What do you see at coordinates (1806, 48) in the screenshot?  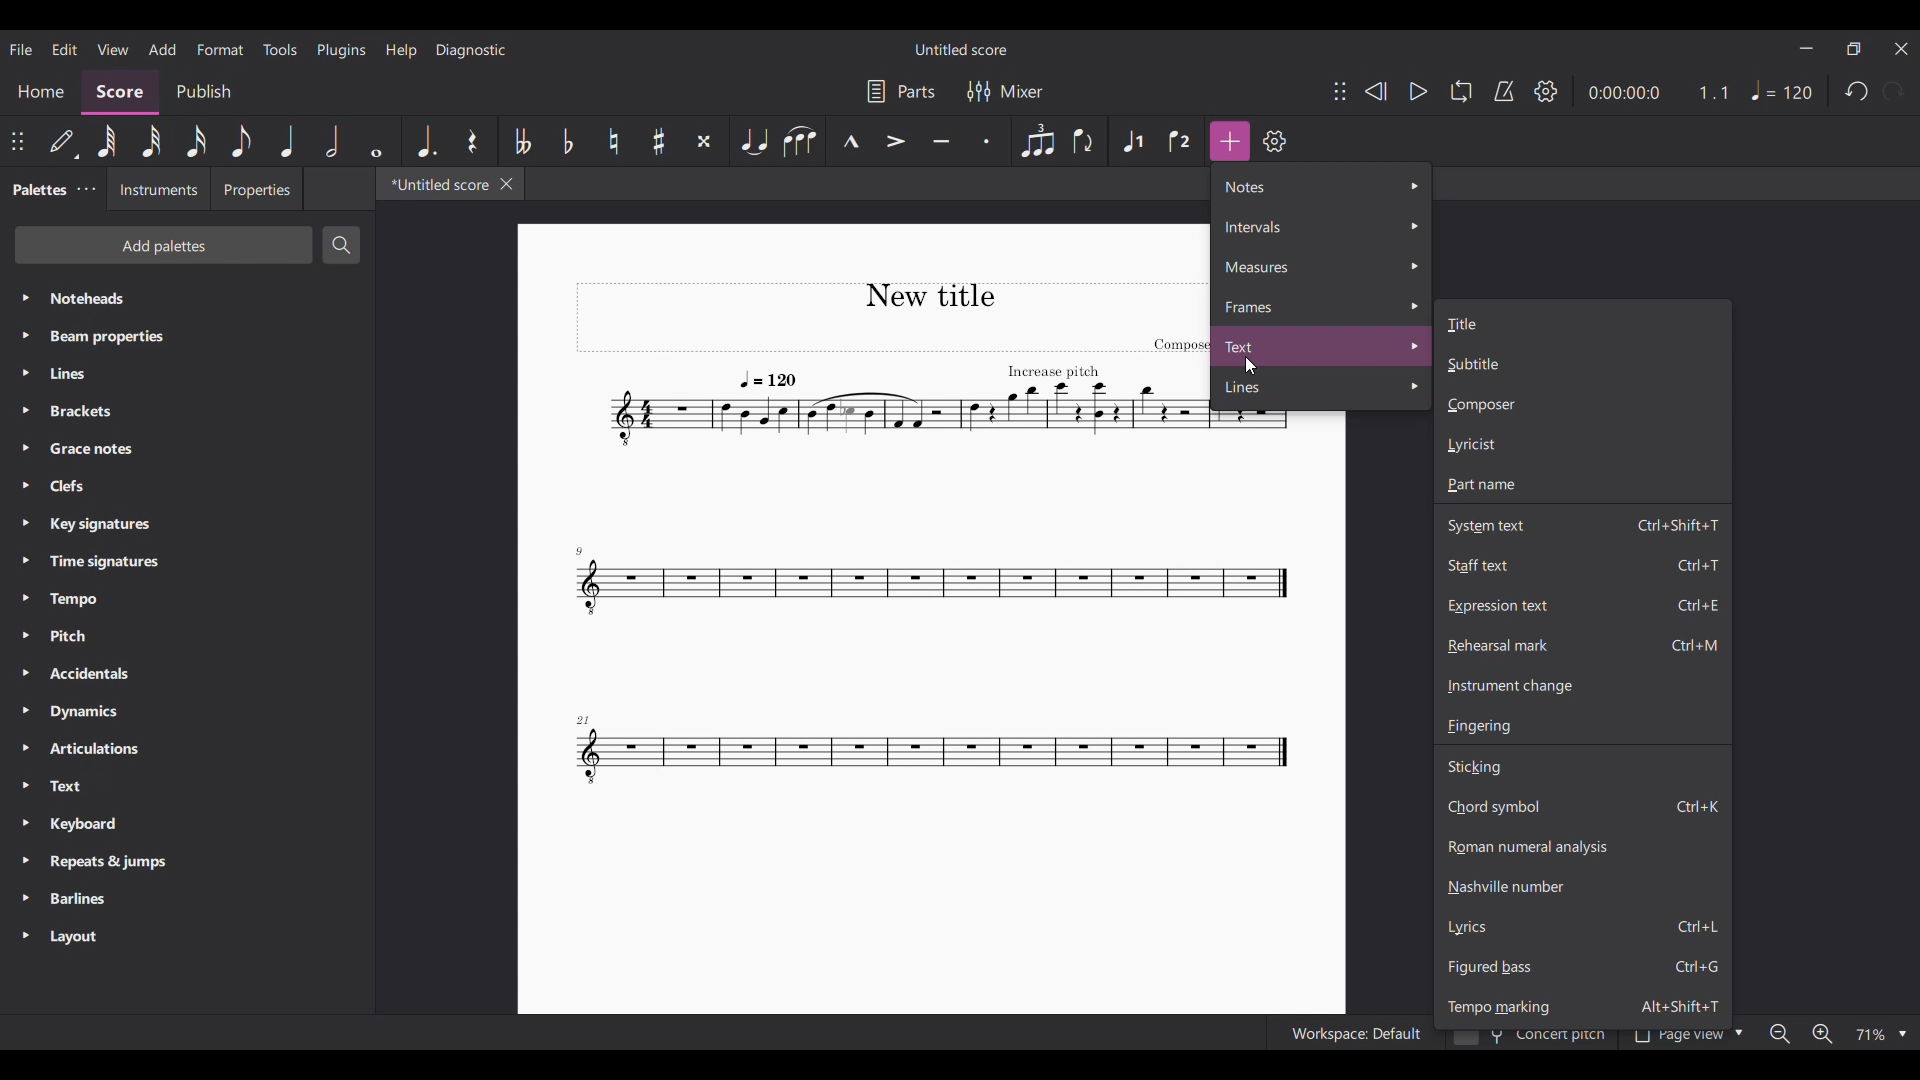 I see `Minimize` at bounding box center [1806, 48].